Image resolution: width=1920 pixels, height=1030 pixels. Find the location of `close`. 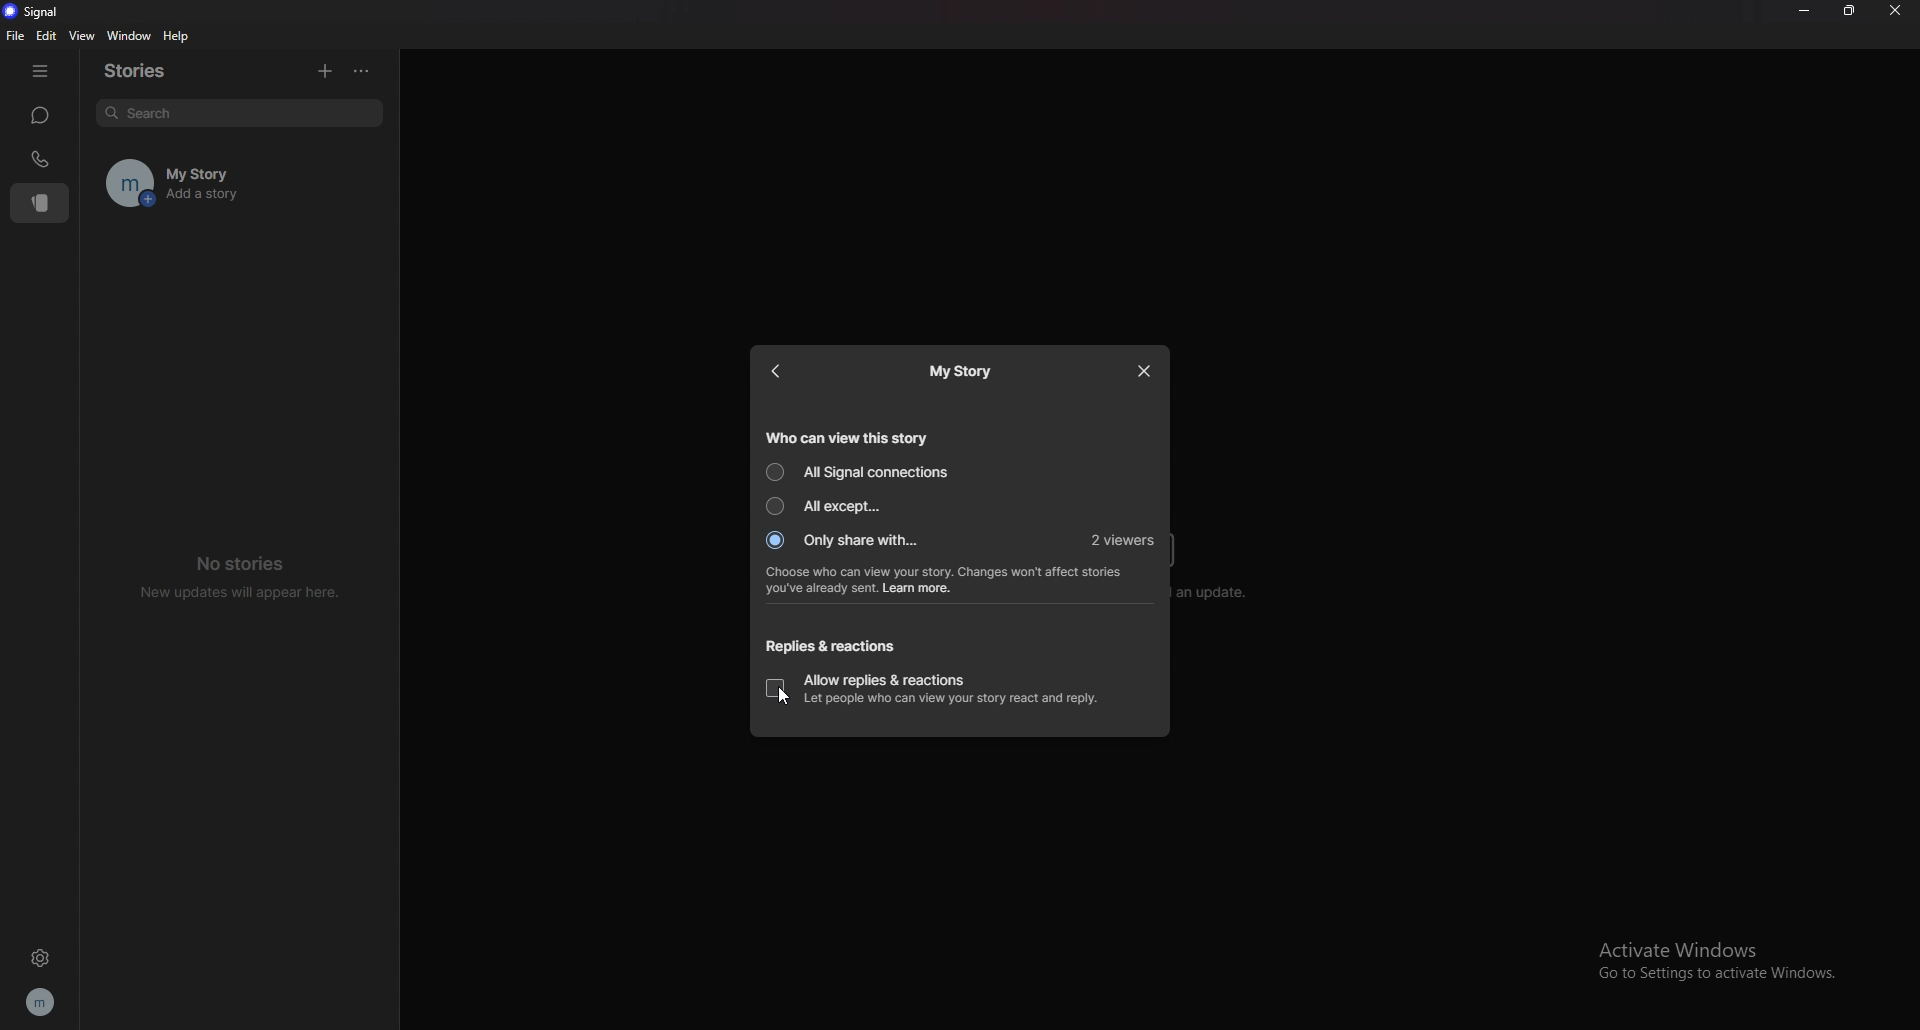

close is located at coordinates (1897, 11).